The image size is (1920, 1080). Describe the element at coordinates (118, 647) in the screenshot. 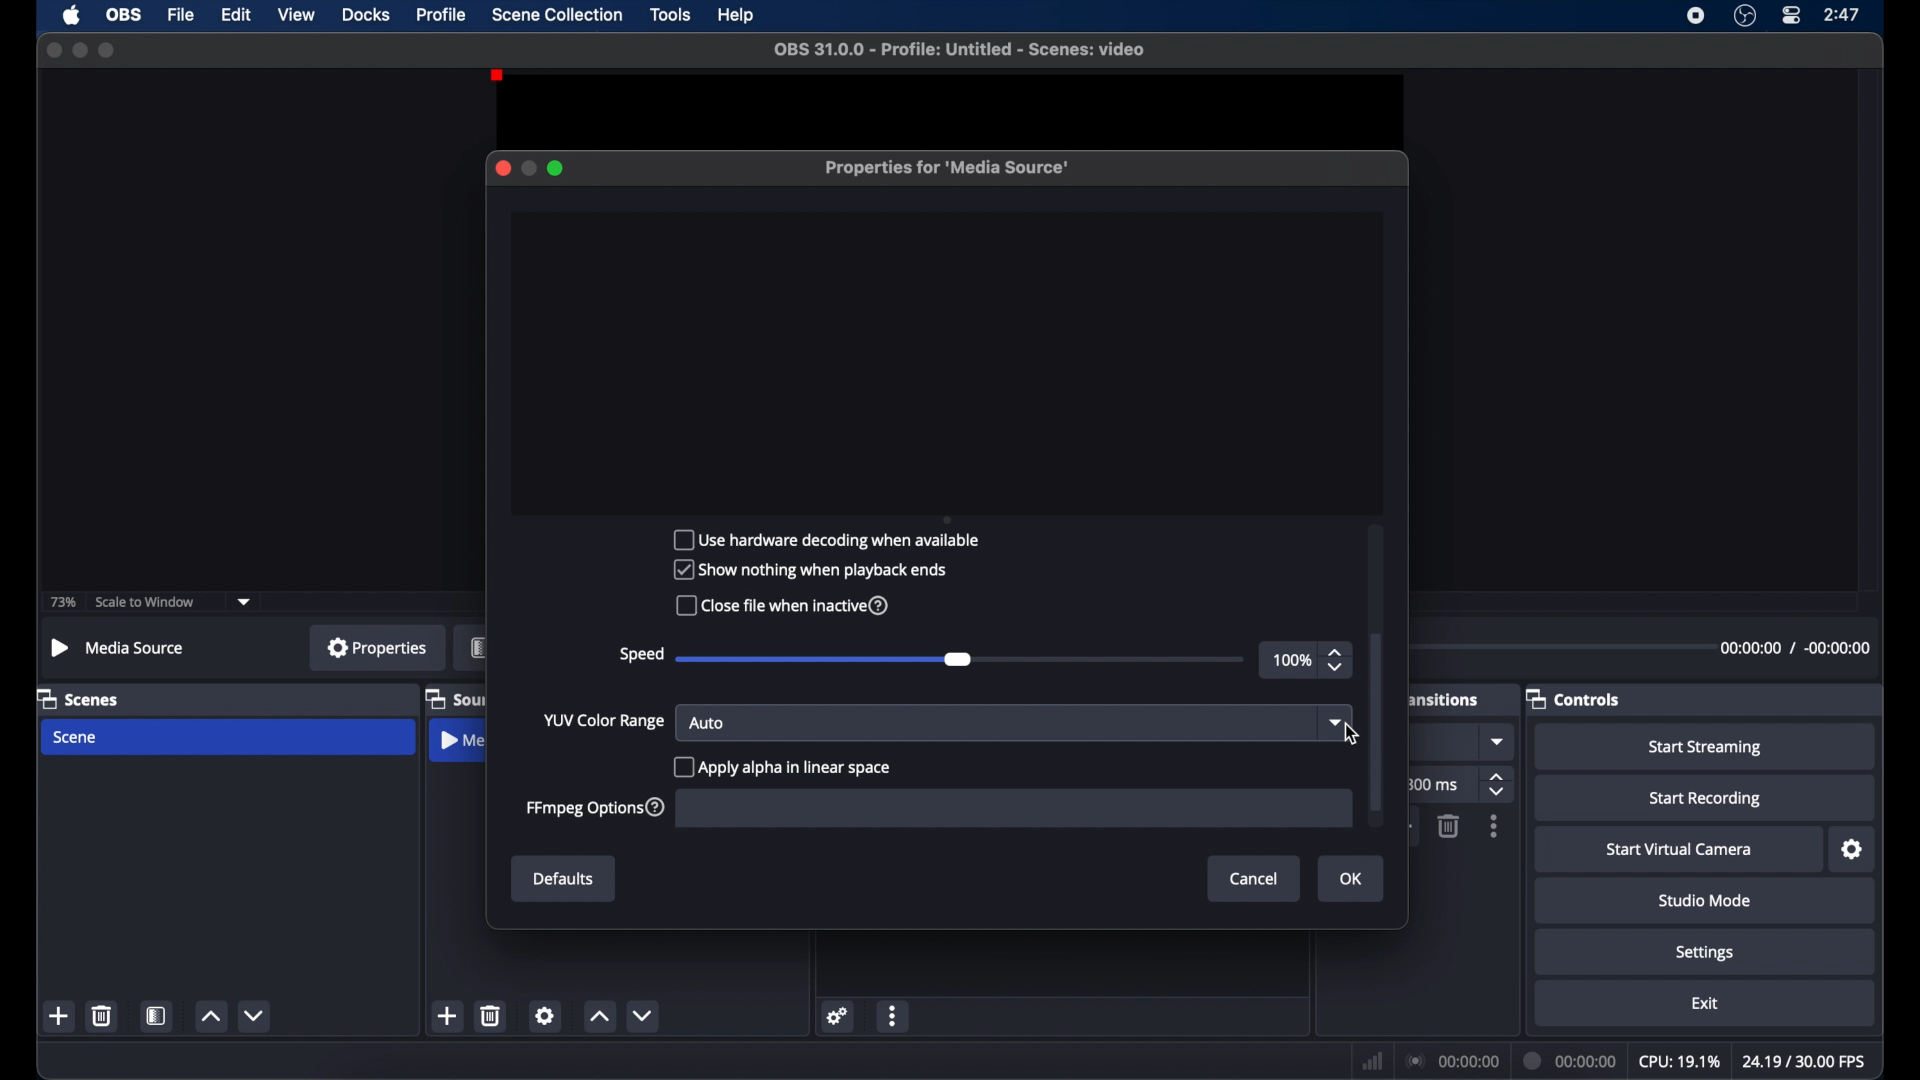

I see `no source selected` at that location.